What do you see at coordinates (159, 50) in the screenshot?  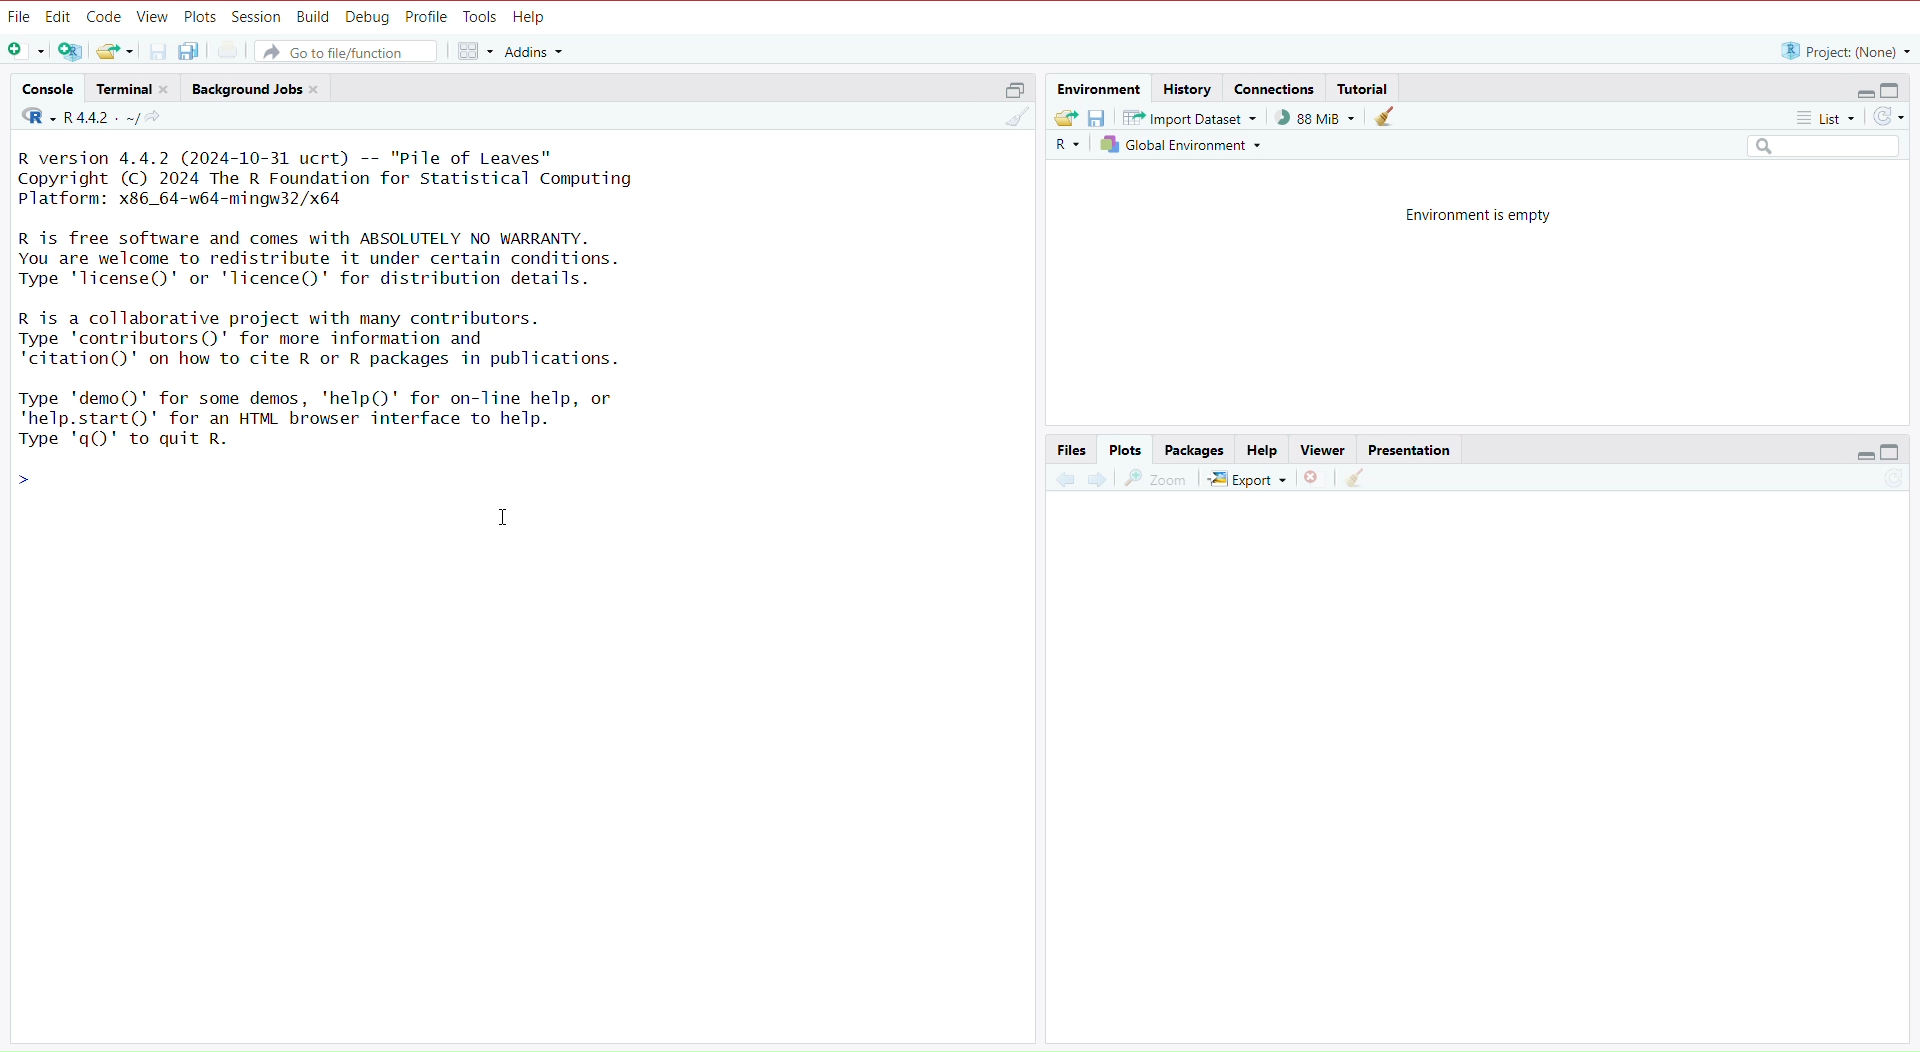 I see `save current document` at bounding box center [159, 50].